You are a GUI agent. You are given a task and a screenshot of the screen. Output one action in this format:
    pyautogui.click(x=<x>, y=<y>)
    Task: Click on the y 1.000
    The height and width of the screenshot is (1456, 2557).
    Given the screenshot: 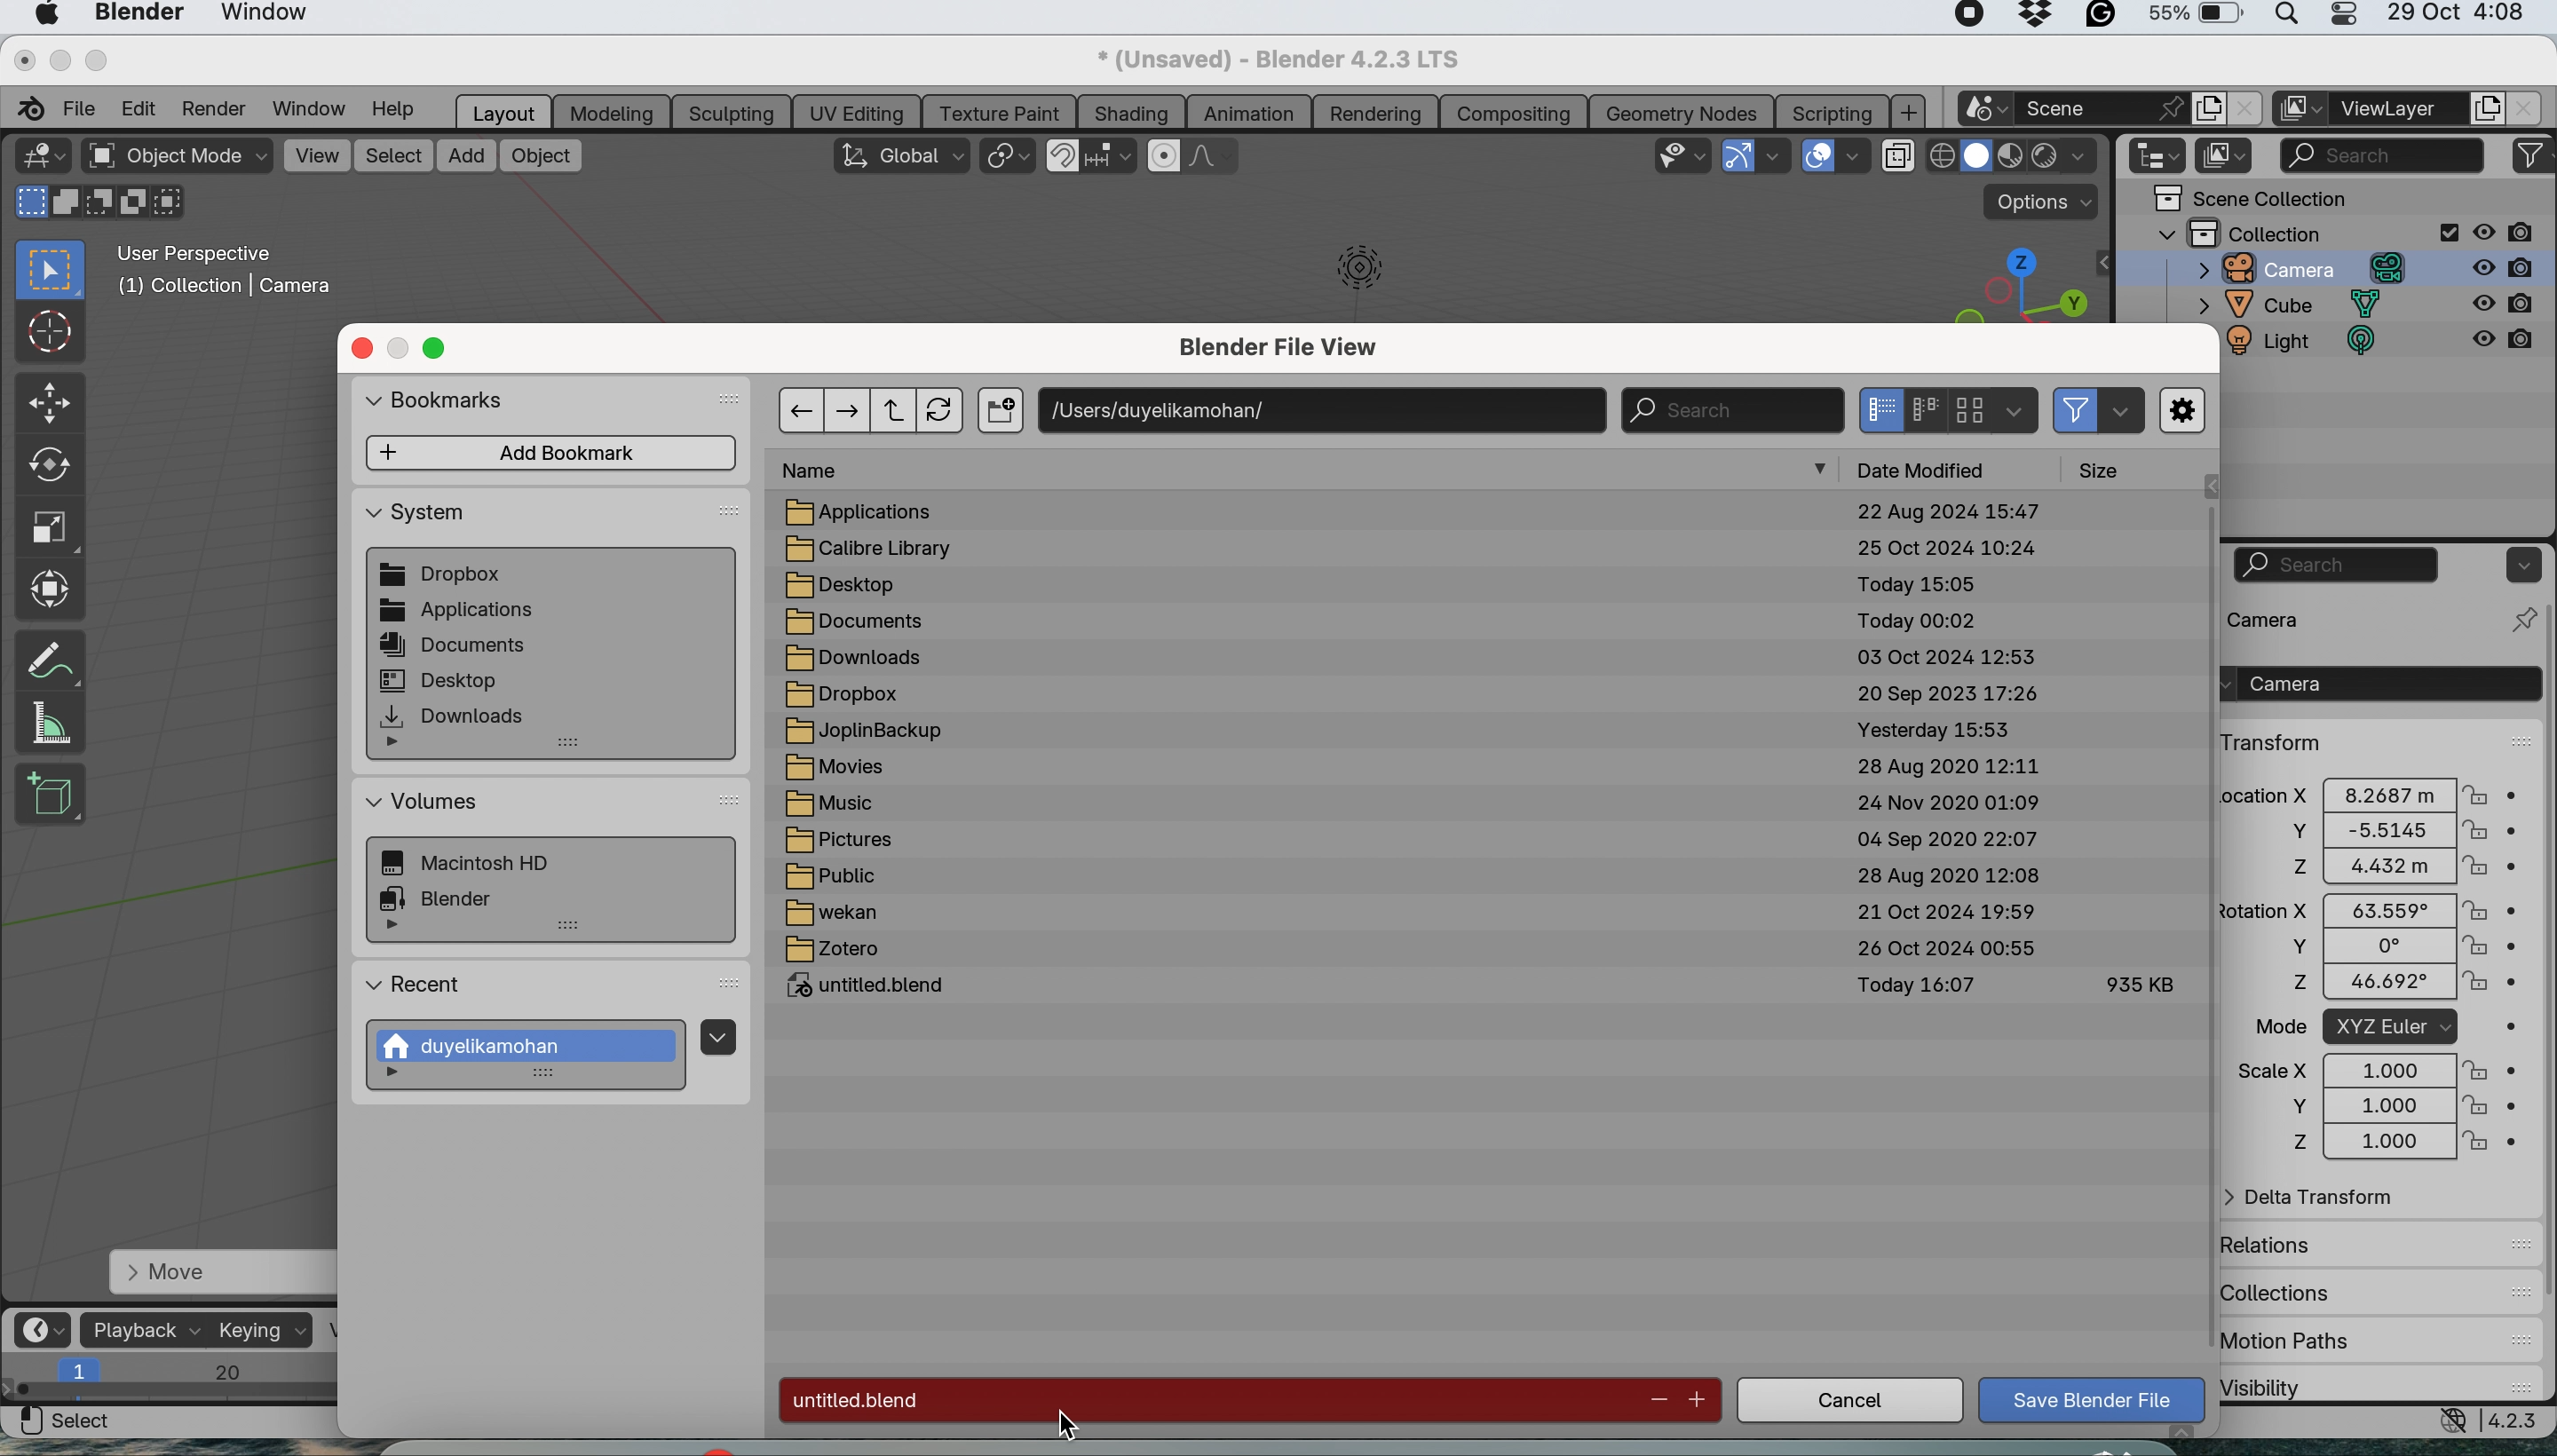 What is the action you would take?
    pyautogui.click(x=2377, y=1106)
    